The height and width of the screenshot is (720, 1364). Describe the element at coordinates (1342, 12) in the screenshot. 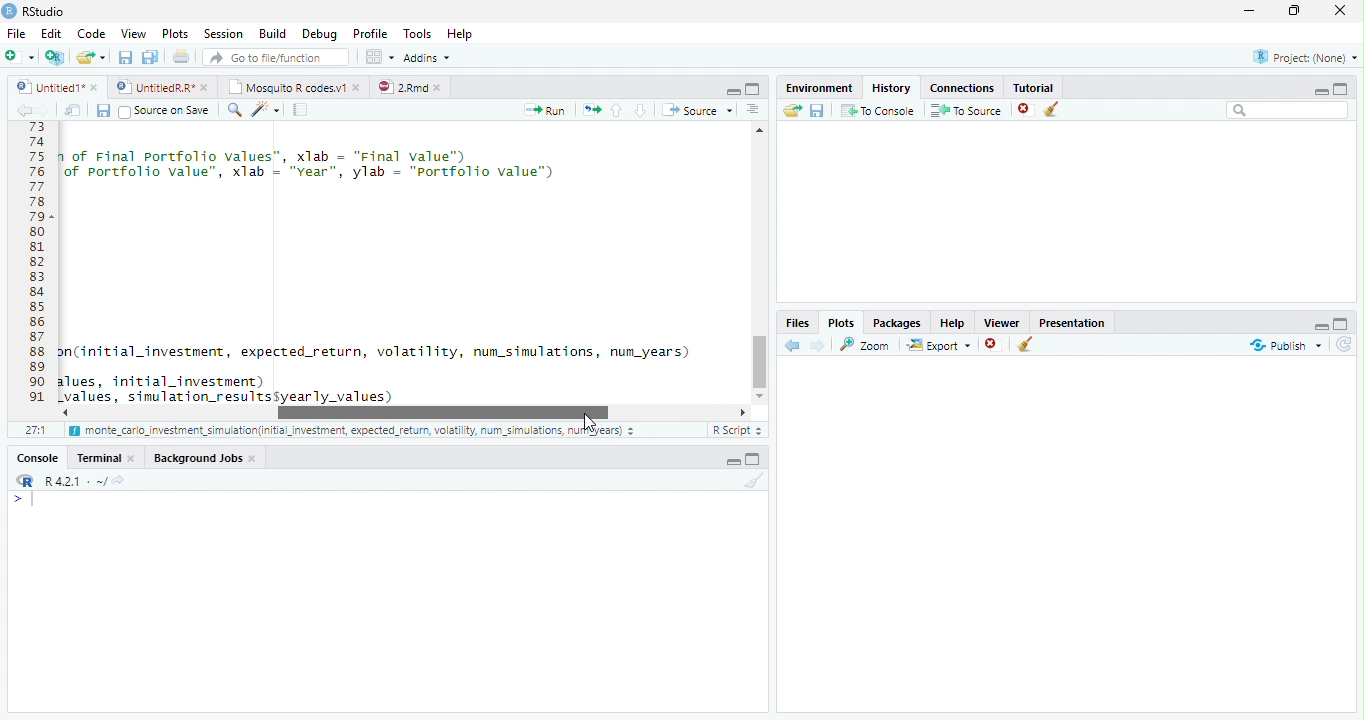

I see `Close` at that location.